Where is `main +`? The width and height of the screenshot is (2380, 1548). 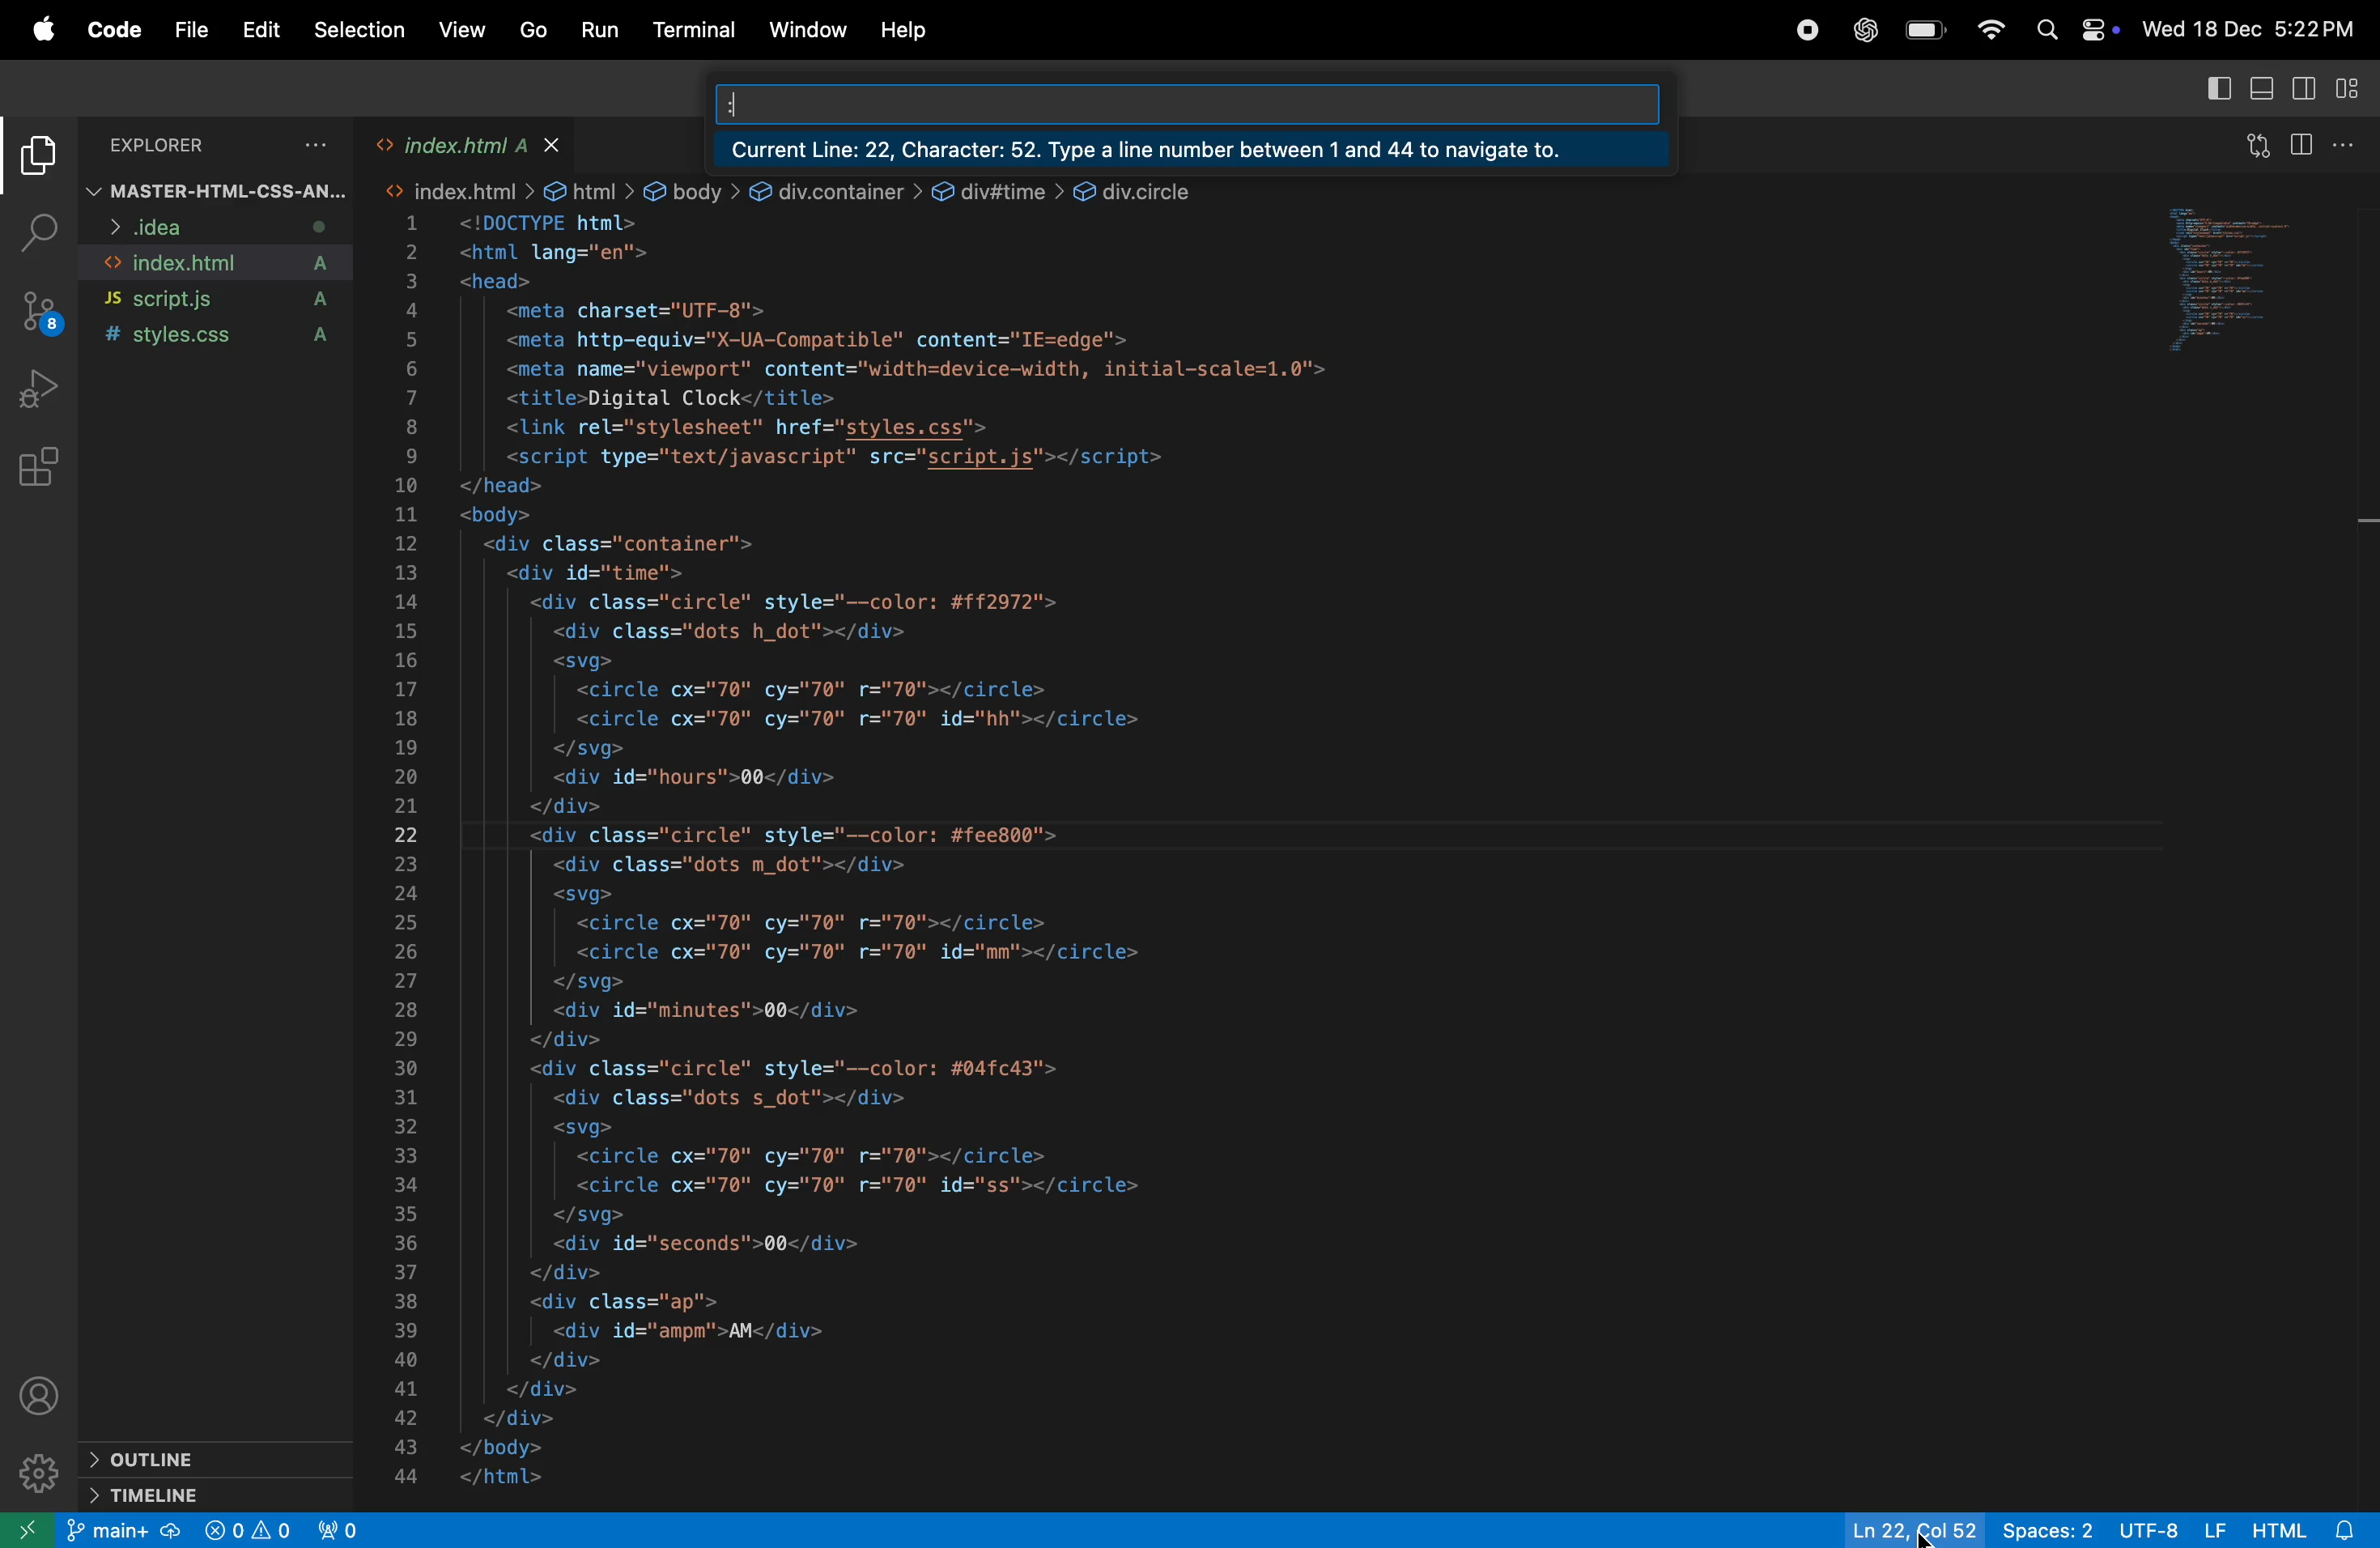
main + is located at coordinates (124, 1530).